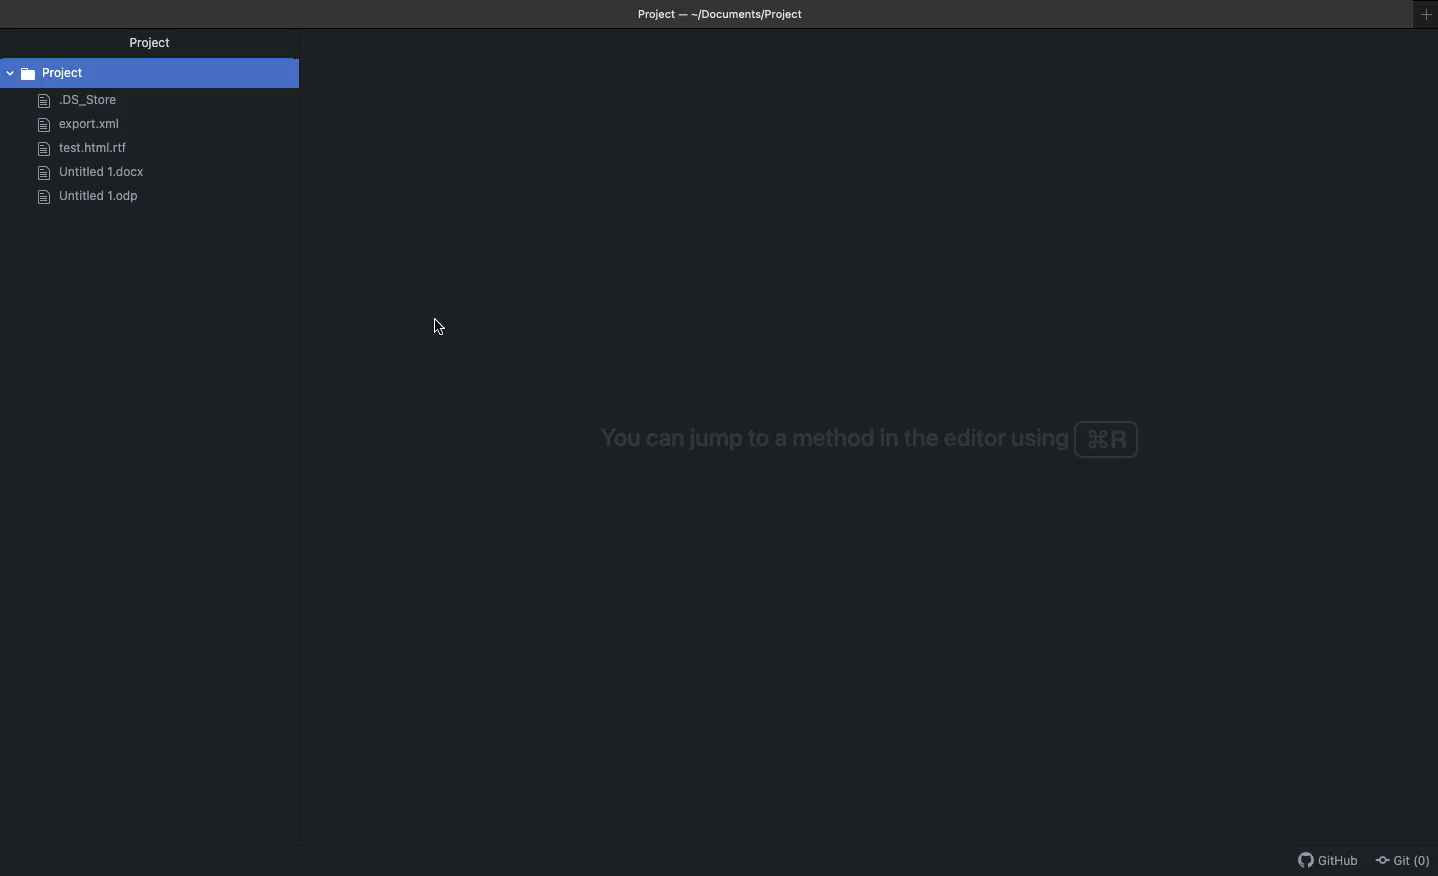 The image size is (1438, 876). Describe the element at coordinates (1329, 863) in the screenshot. I see `GitHub` at that location.